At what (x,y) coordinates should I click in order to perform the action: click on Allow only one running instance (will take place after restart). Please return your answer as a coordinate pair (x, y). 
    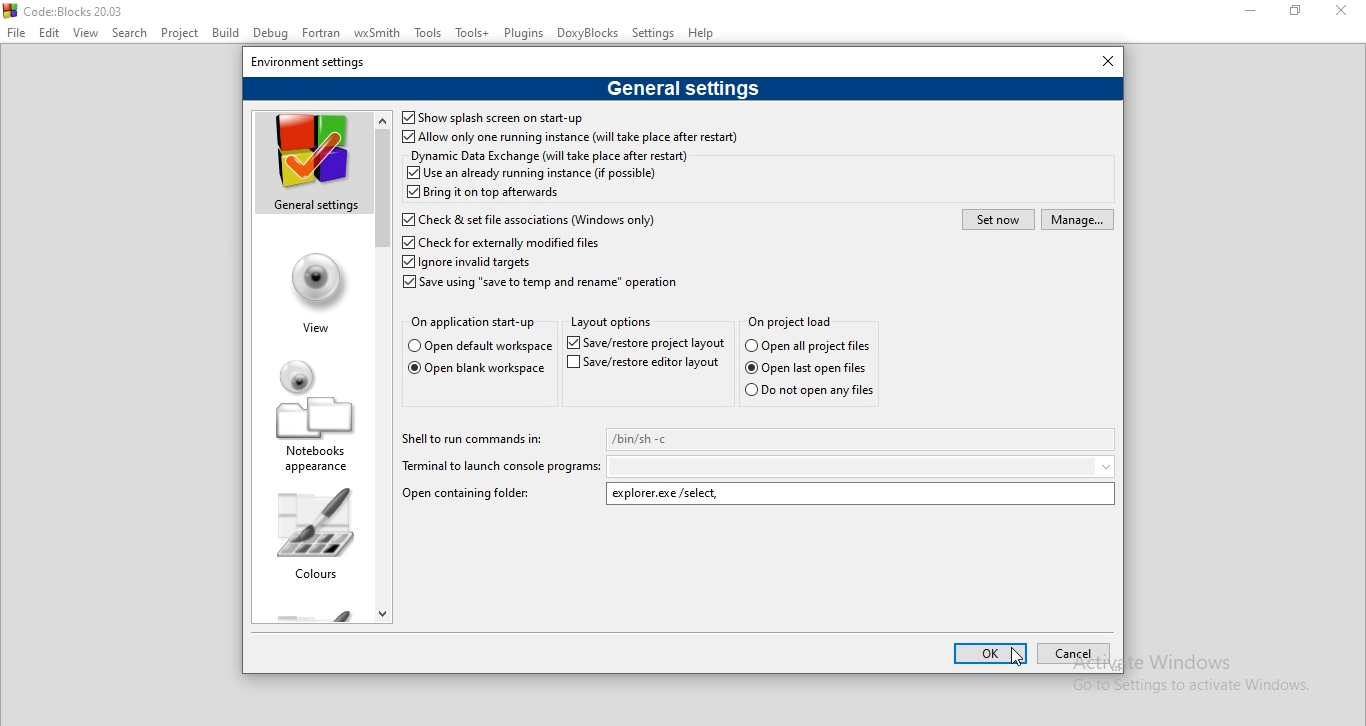
    Looking at the image, I should click on (571, 138).